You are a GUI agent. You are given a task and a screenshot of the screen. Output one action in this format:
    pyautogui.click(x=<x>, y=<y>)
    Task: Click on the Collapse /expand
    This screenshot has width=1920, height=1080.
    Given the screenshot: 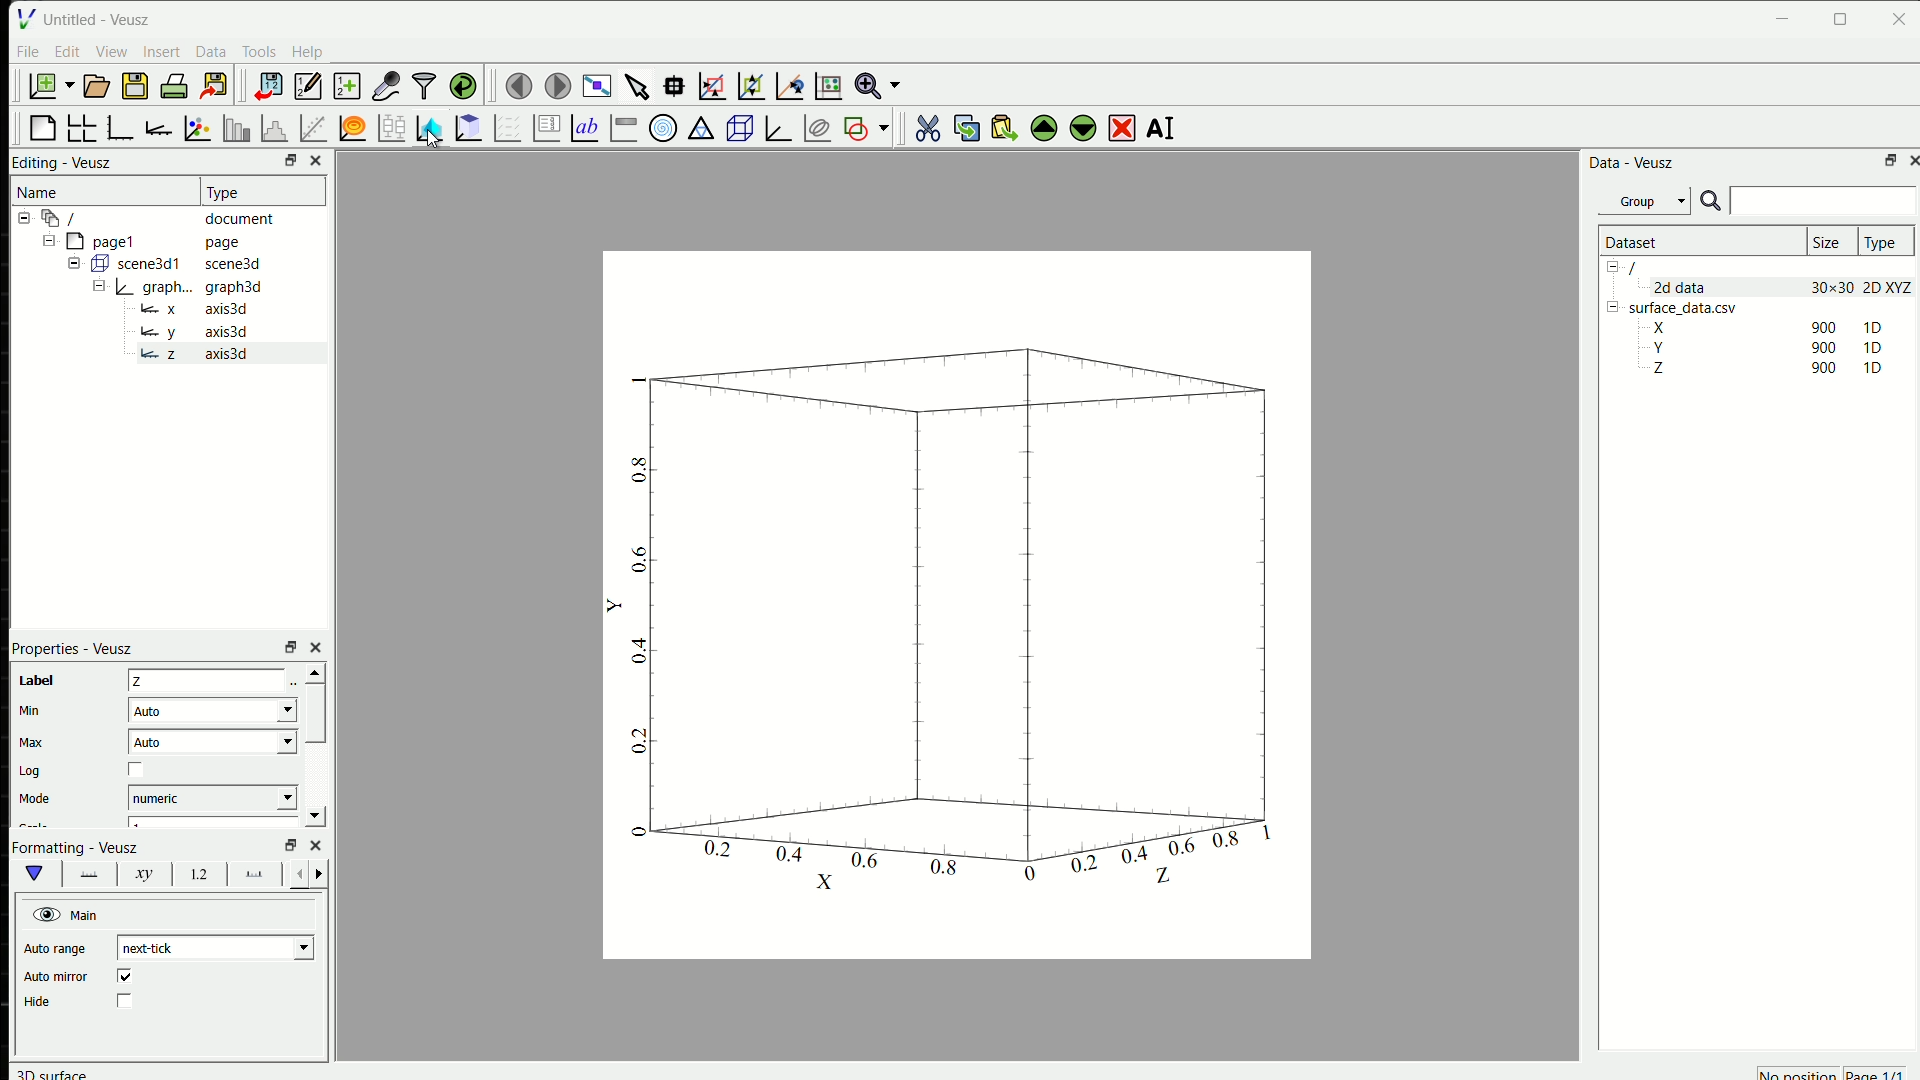 What is the action you would take?
    pyautogui.click(x=48, y=240)
    